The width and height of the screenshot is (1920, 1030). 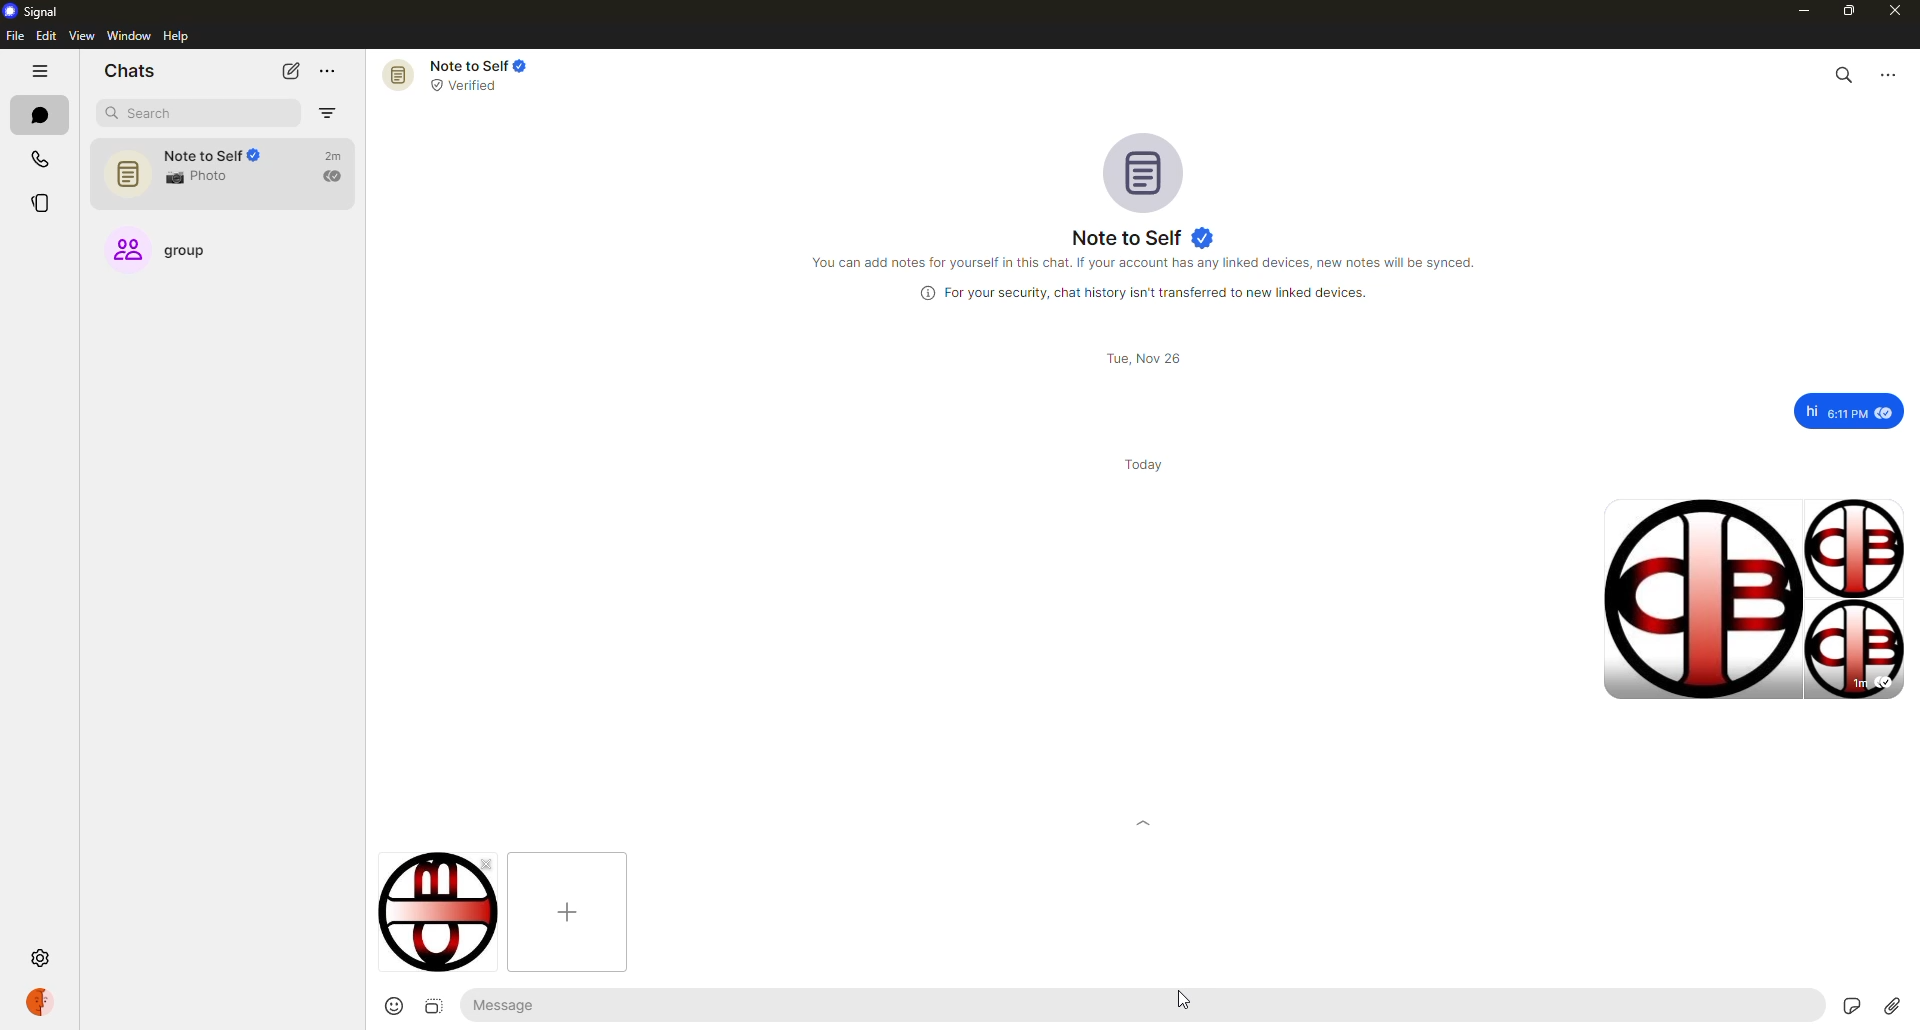 What do you see at coordinates (1192, 992) in the screenshot?
I see `cursor` at bounding box center [1192, 992].